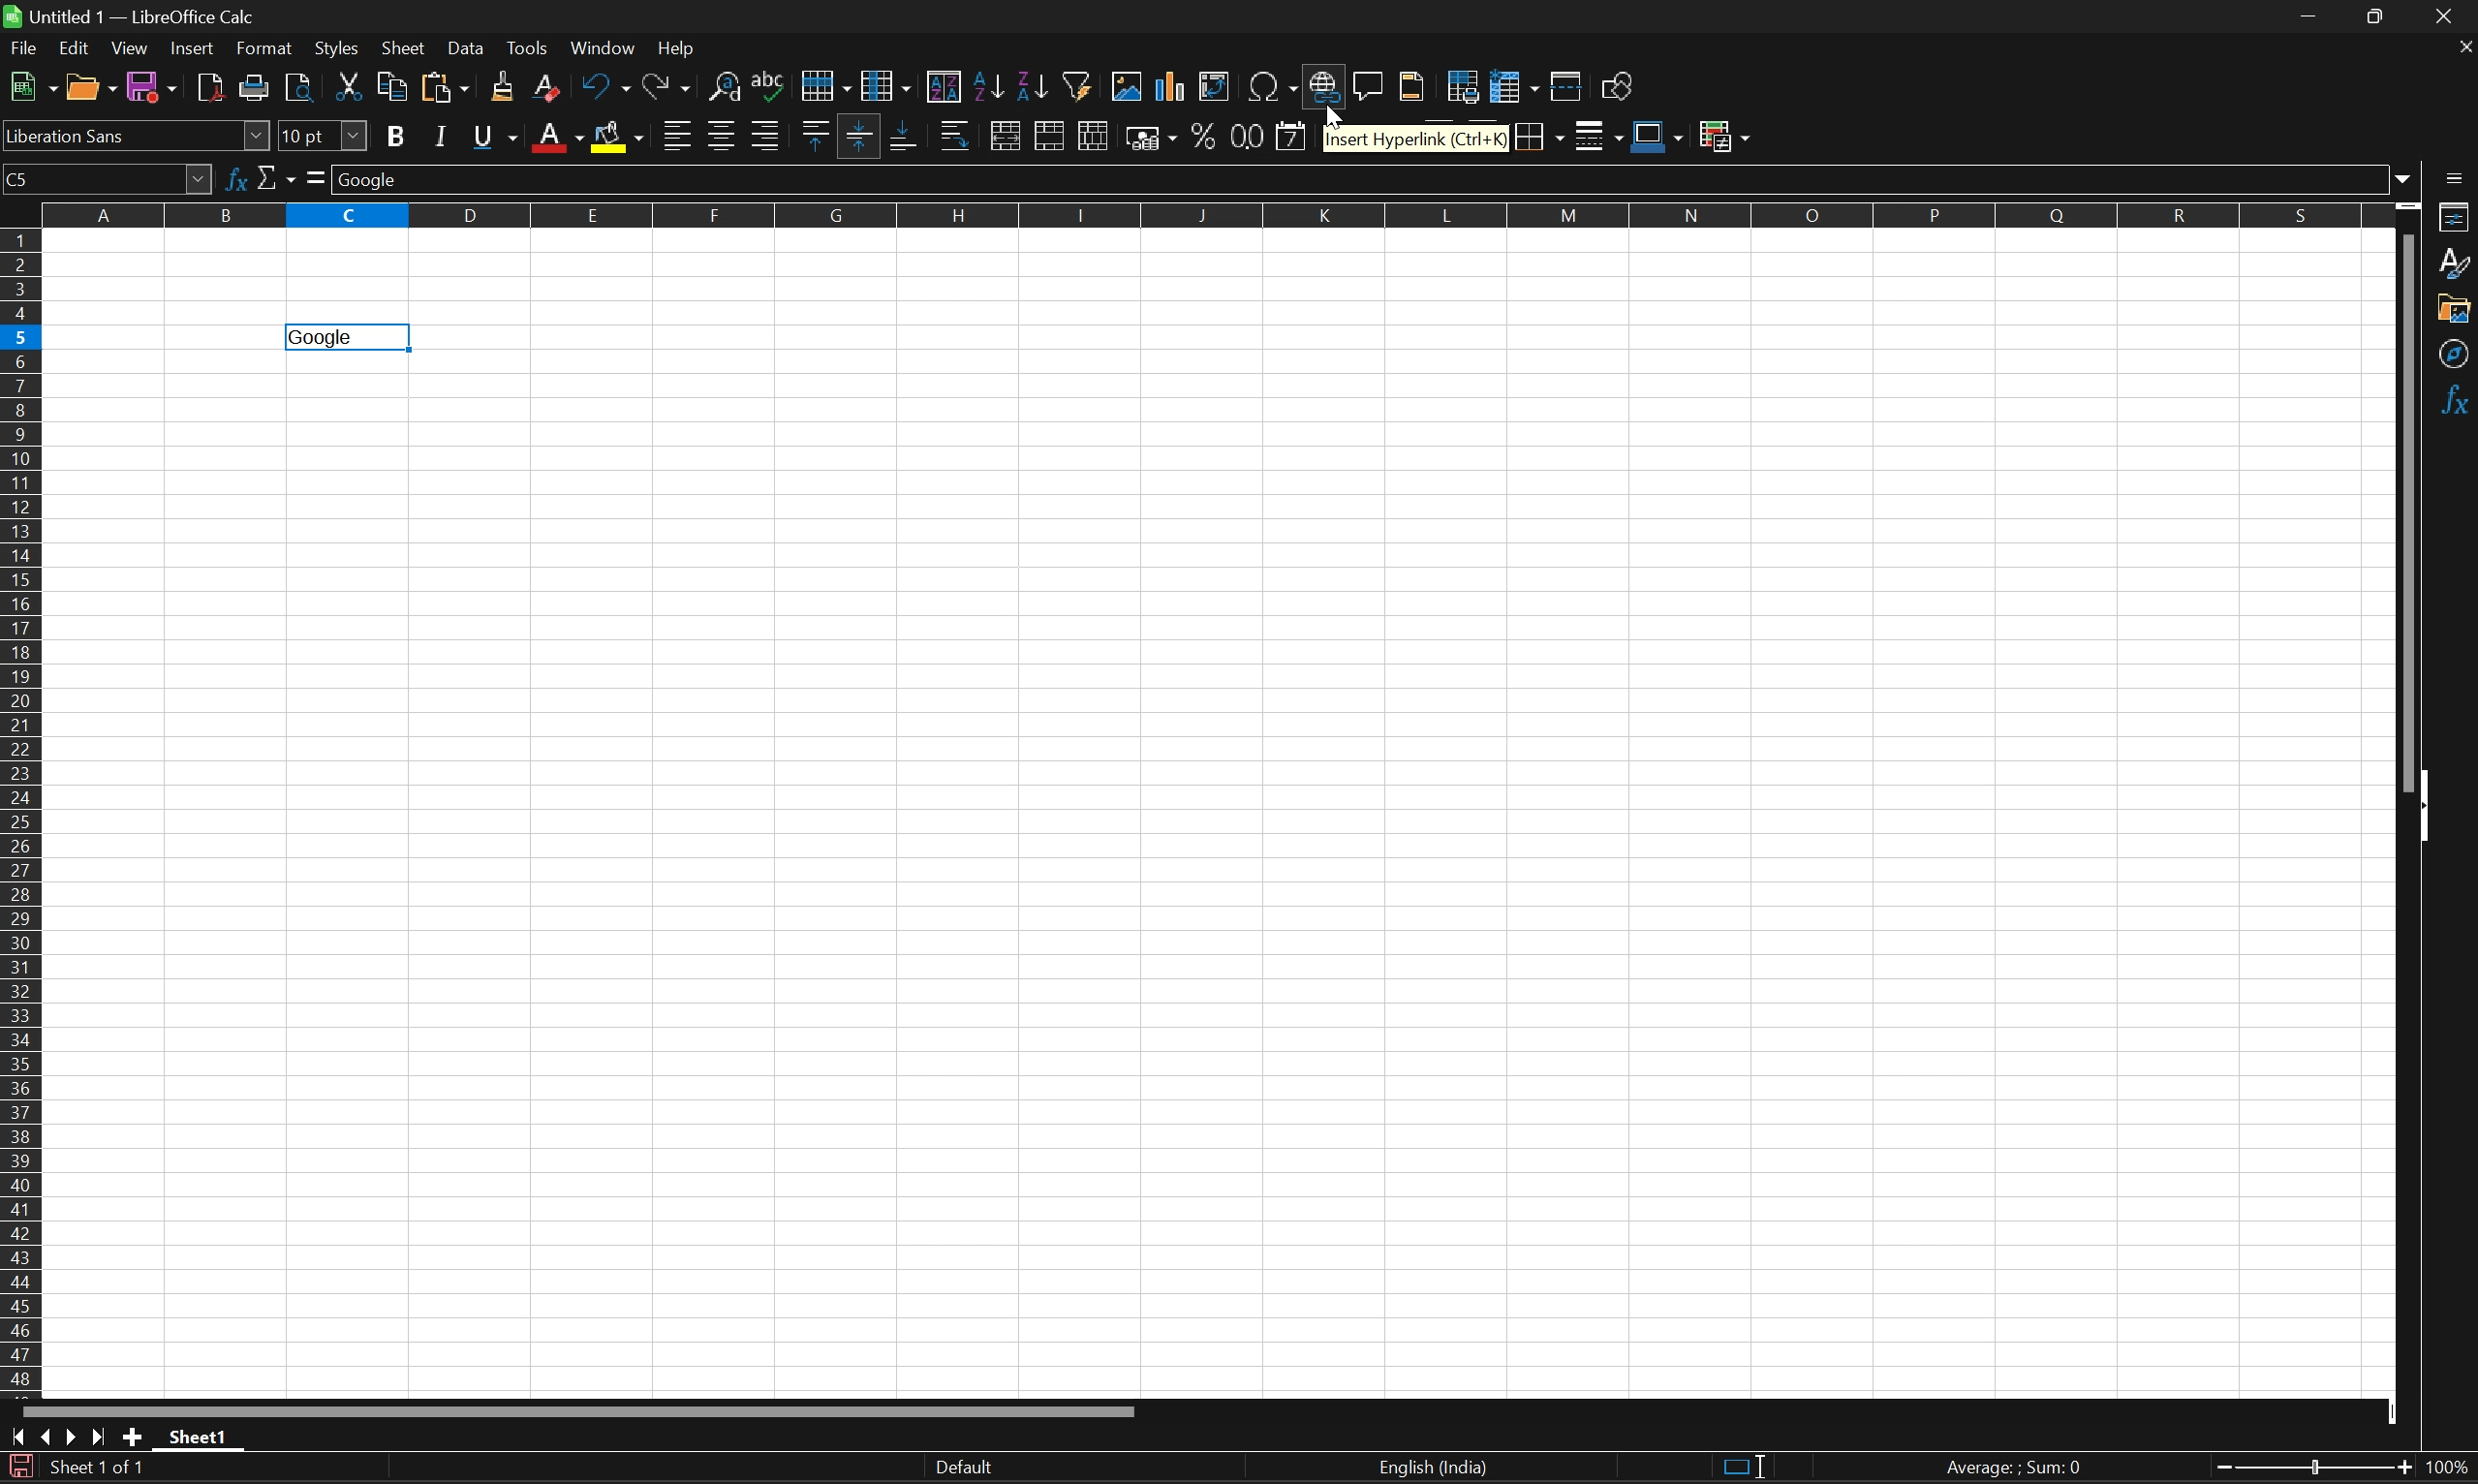 The height and width of the screenshot is (1484, 2478). I want to click on Properties, so click(2456, 217).